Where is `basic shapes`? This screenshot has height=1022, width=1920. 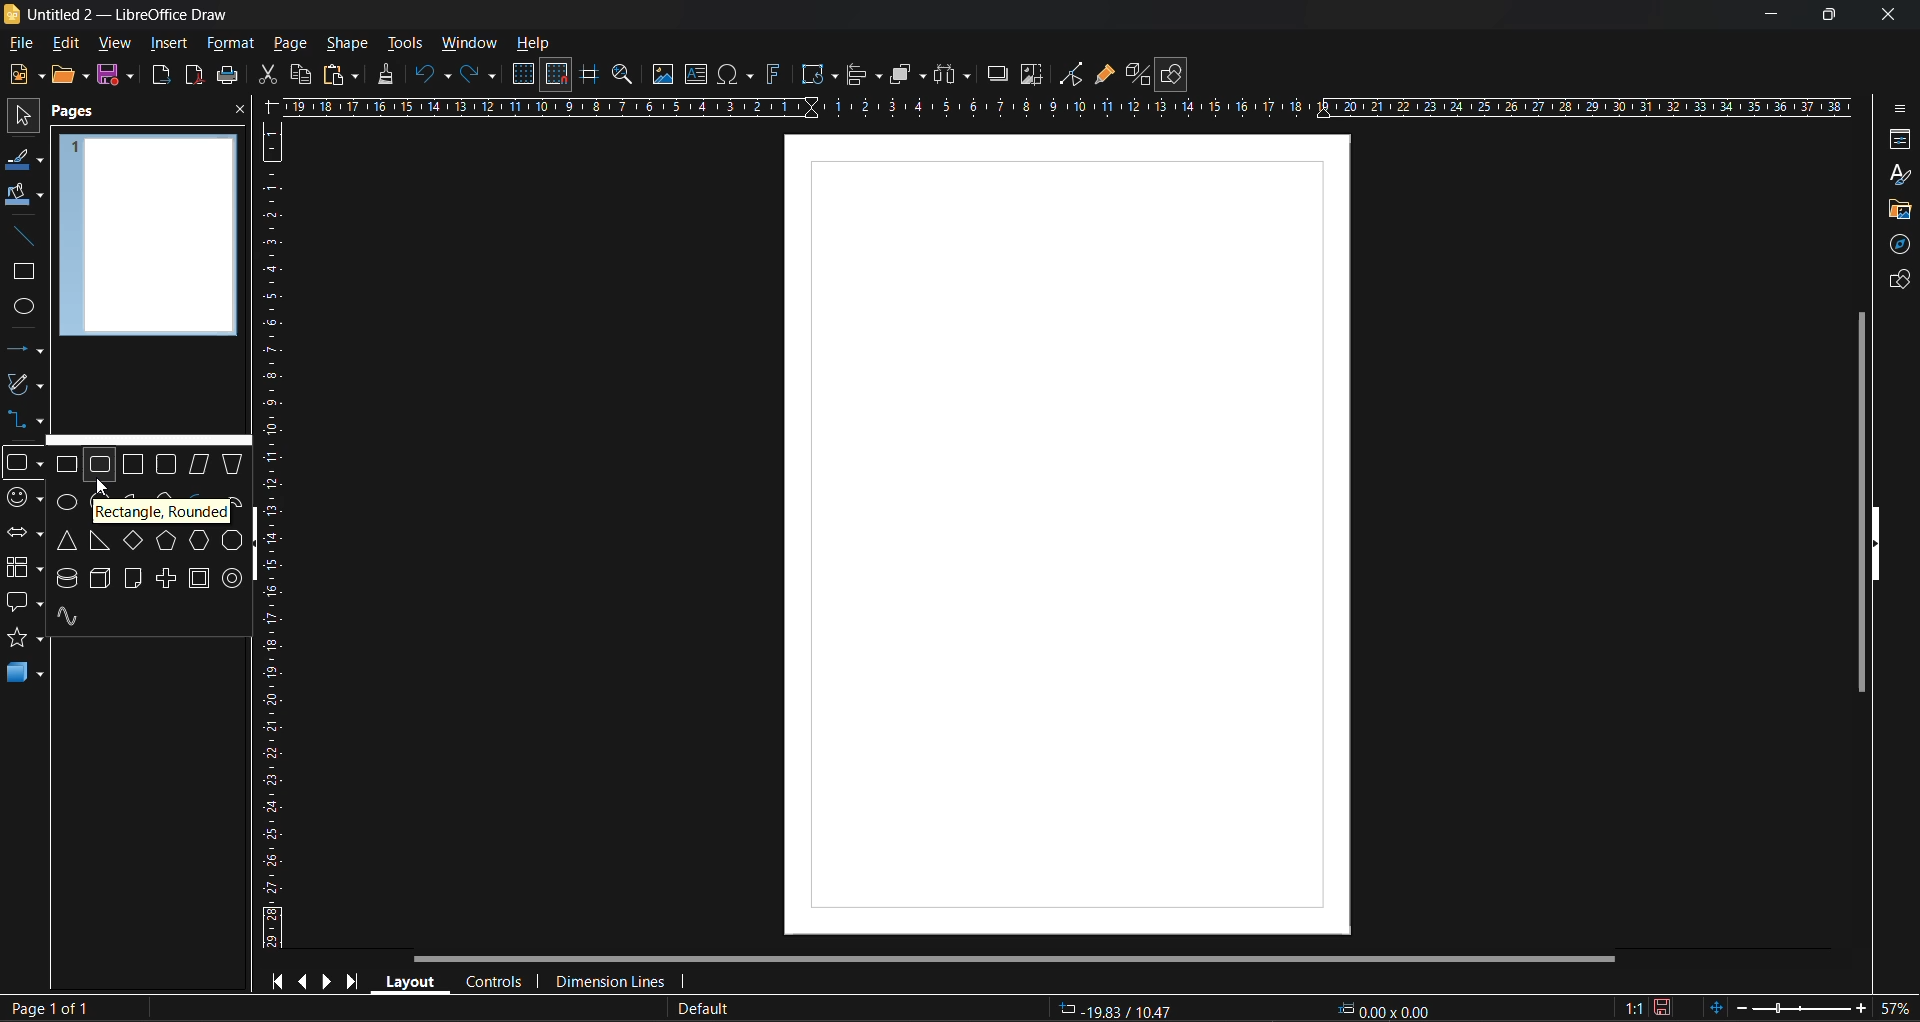 basic shapes is located at coordinates (23, 464).